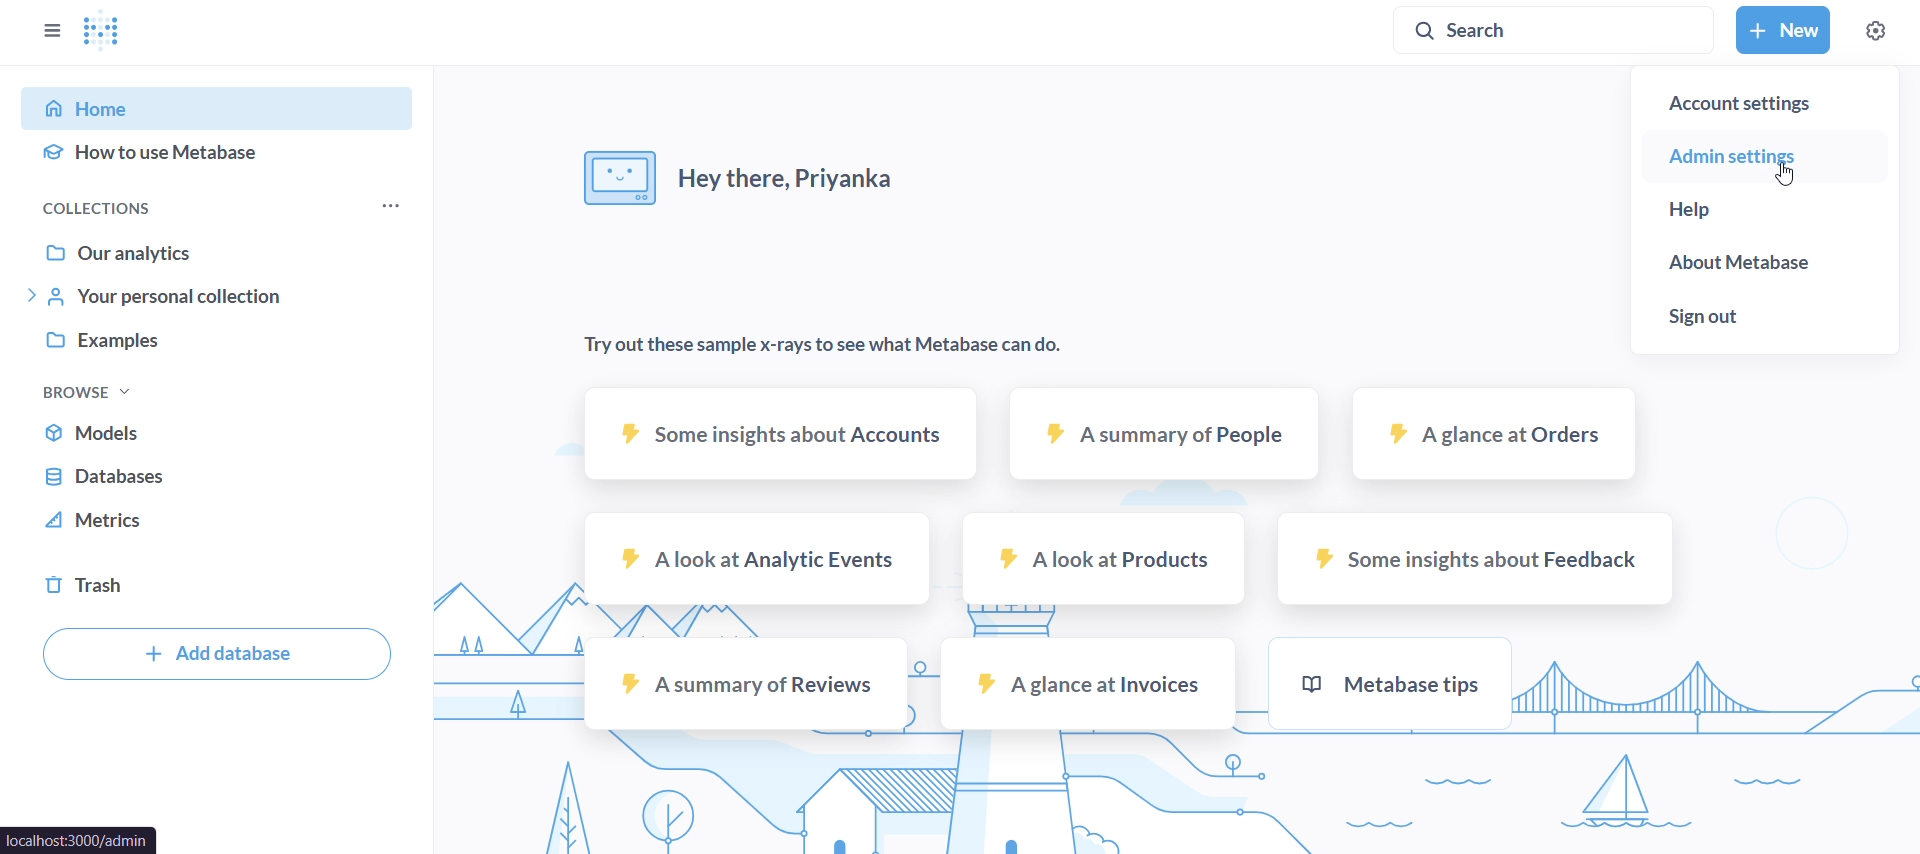 The height and width of the screenshot is (854, 1920). Describe the element at coordinates (1761, 268) in the screenshot. I see `about metabase` at that location.